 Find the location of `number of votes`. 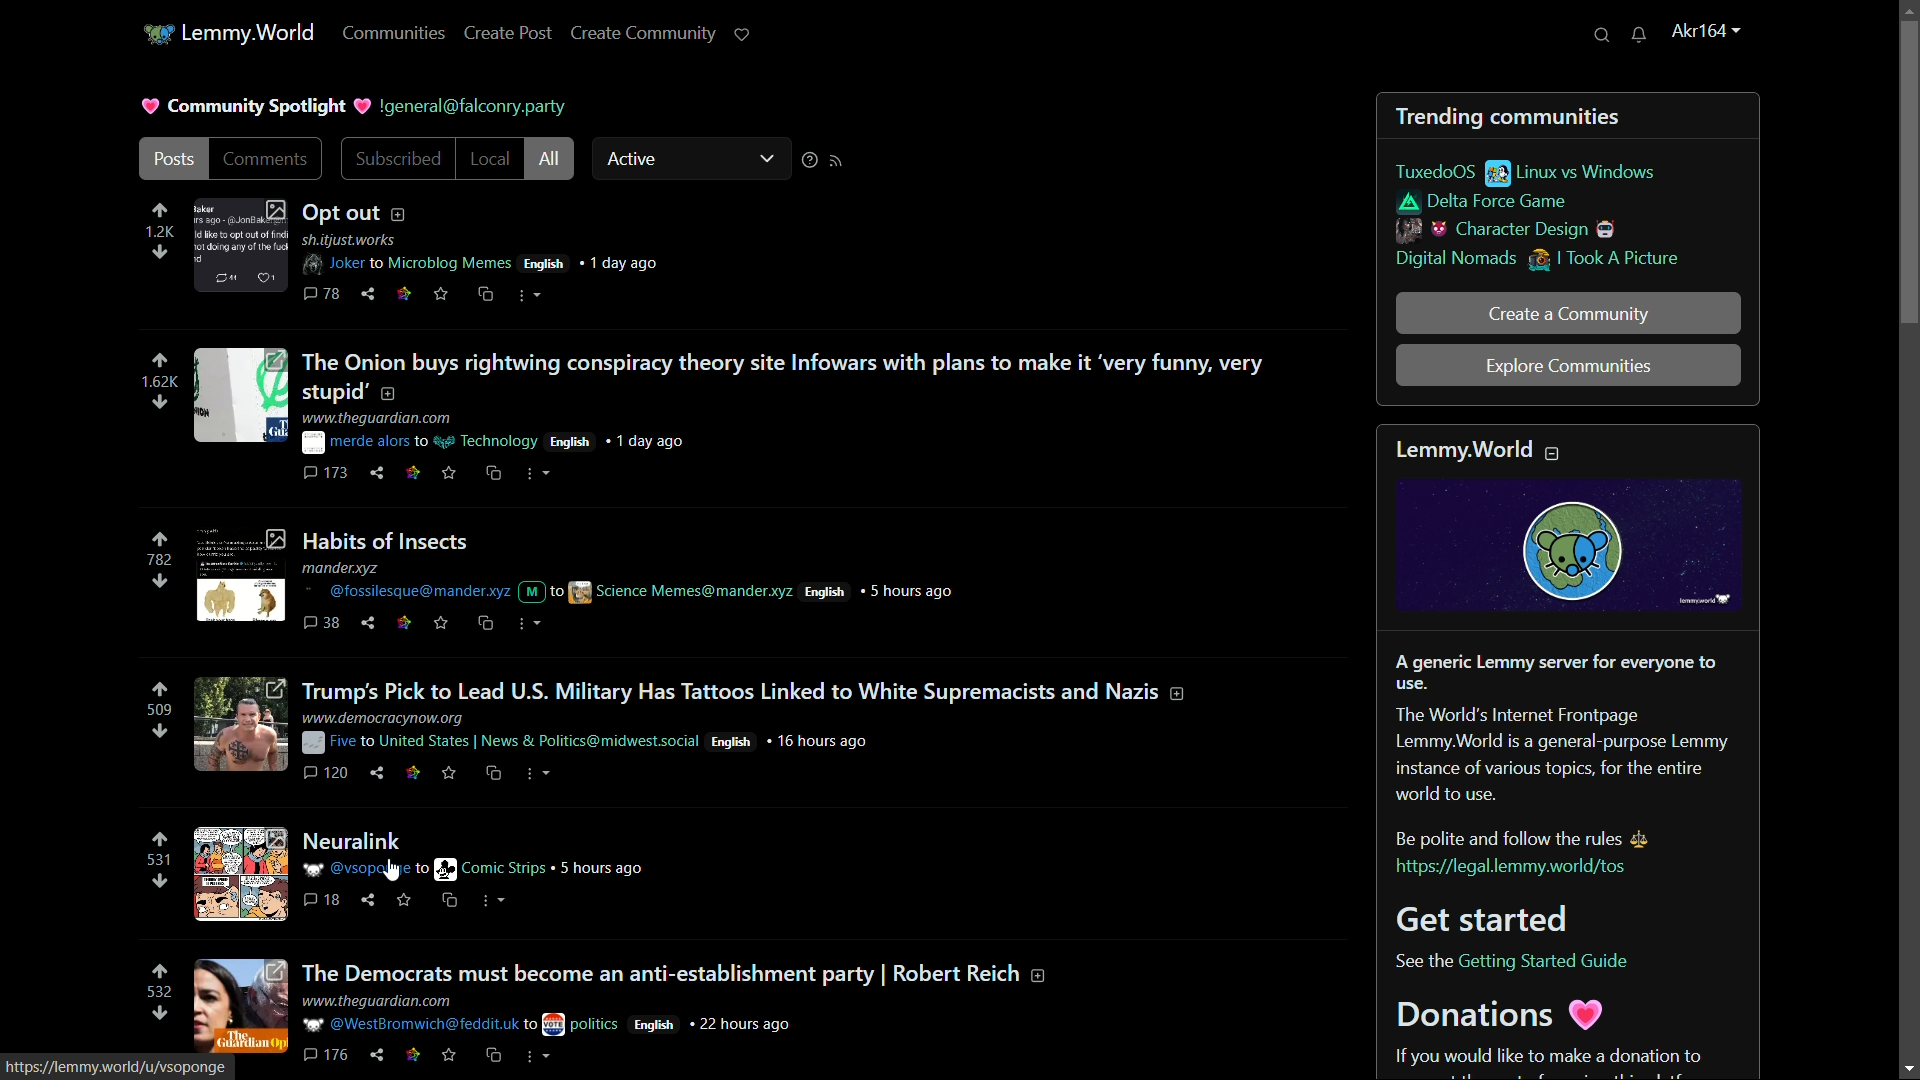

number of votes is located at coordinates (159, 862).